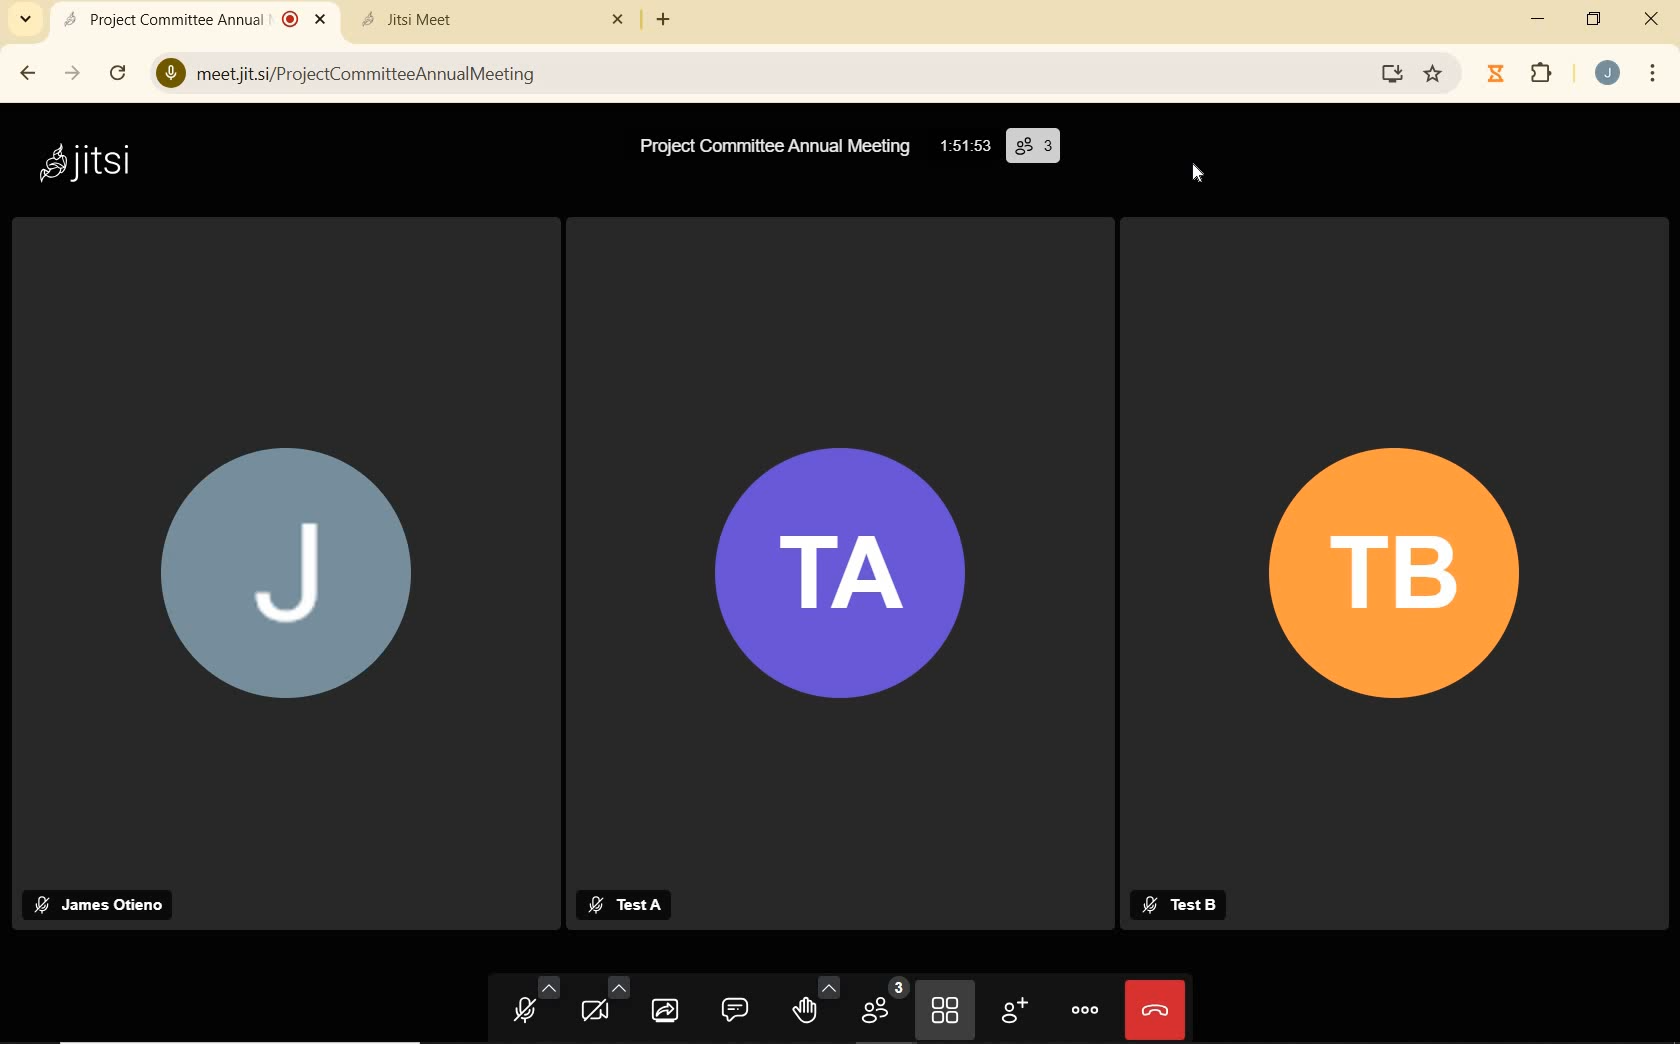 This screenshot has width=1680, height=1044. What do you see at coordinates (1396, 577) in the screenshot?
I see `participant's Profile Picture` at bounding box center [1396, 577].